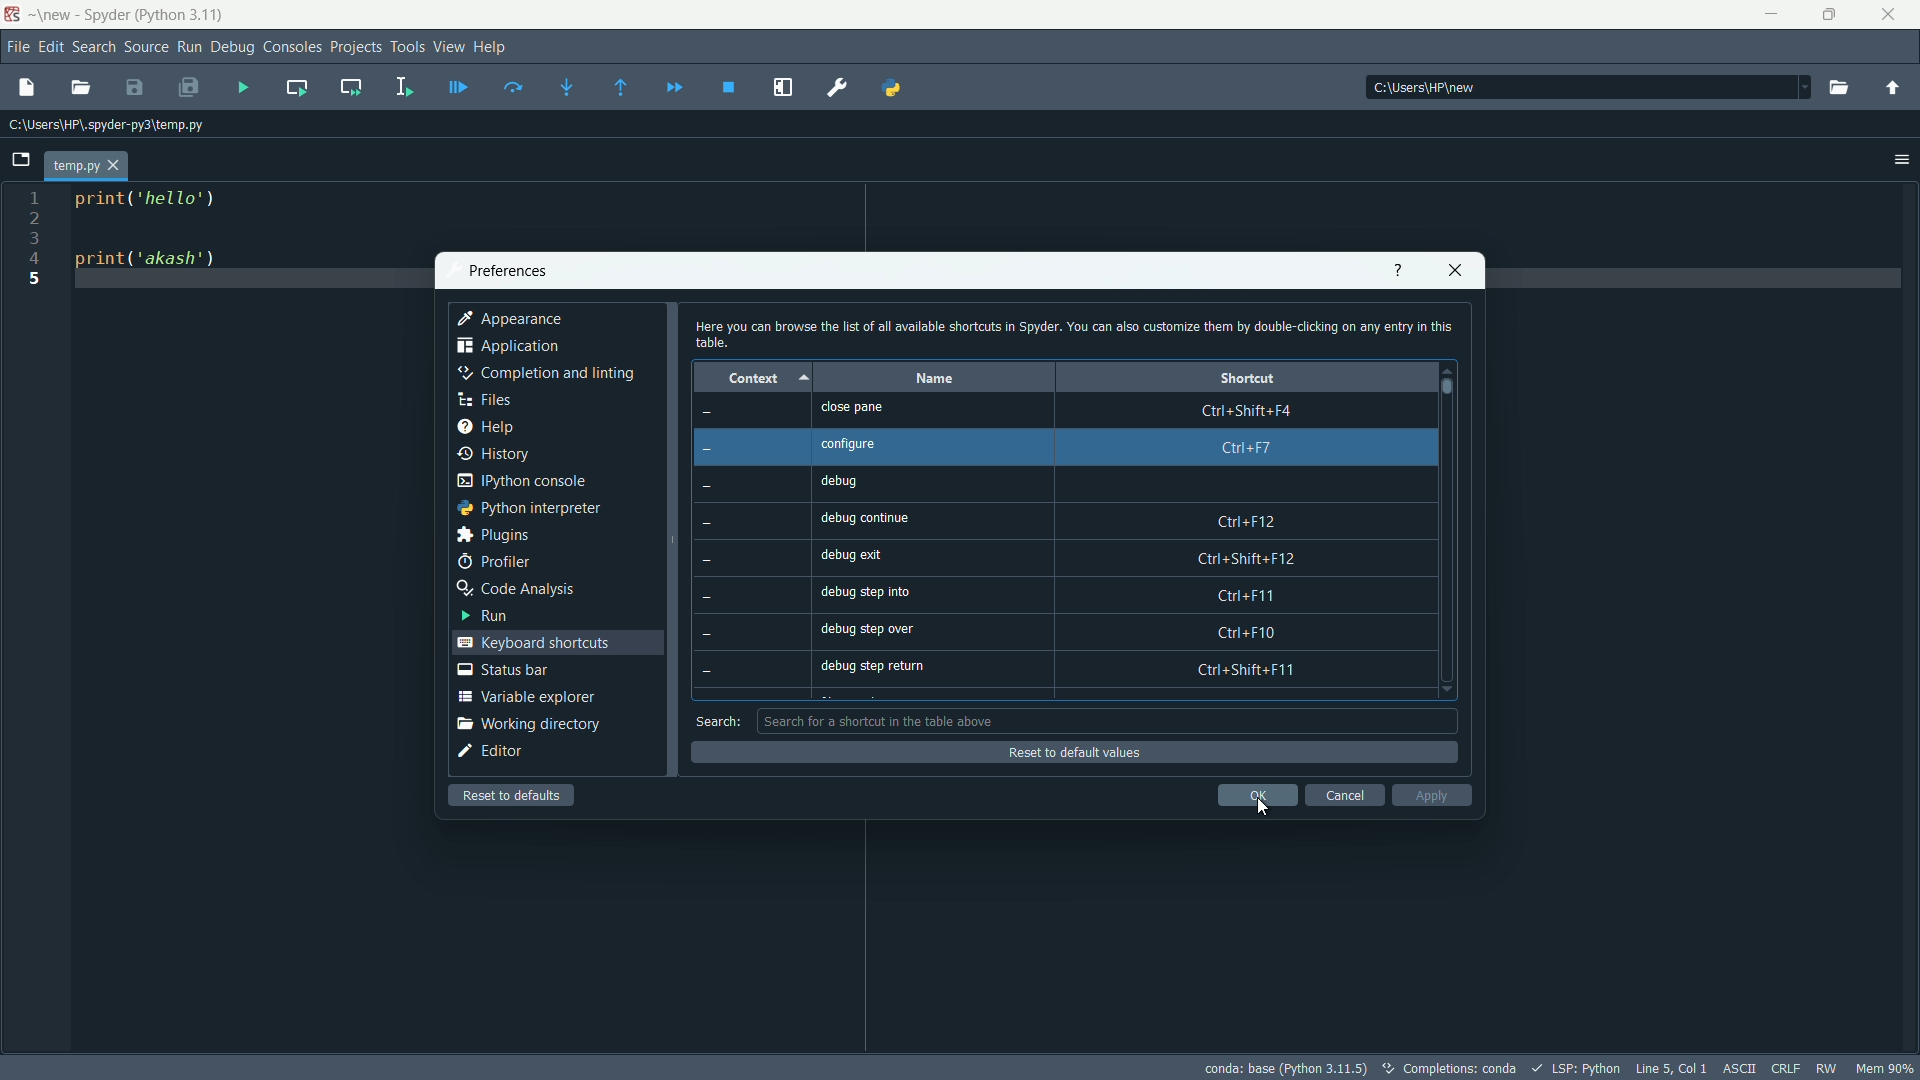 This screenshot has height=1080, width=1920. Describe the element at coordinates (1392, 1069) in the screenshot. I see `Correct Code` at that location.